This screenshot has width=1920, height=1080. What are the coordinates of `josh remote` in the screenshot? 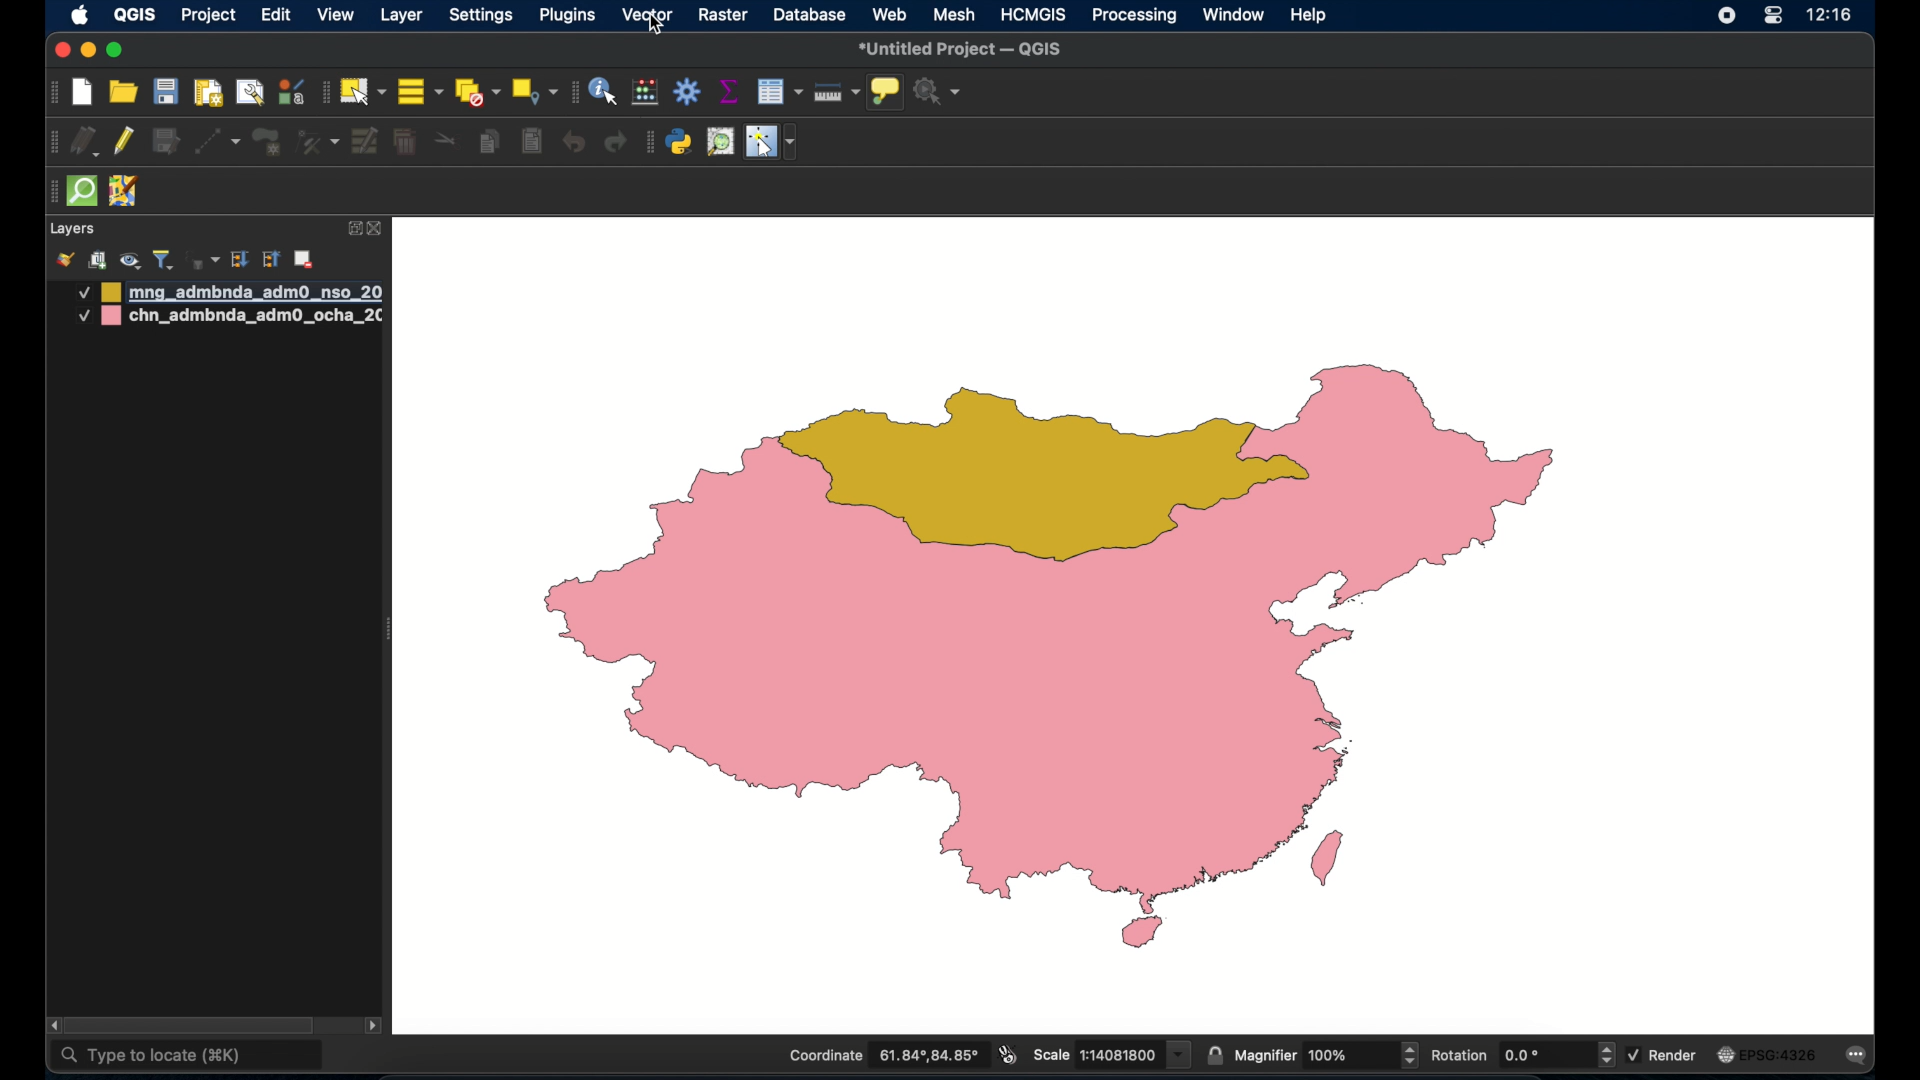 It's located at (123, 192).